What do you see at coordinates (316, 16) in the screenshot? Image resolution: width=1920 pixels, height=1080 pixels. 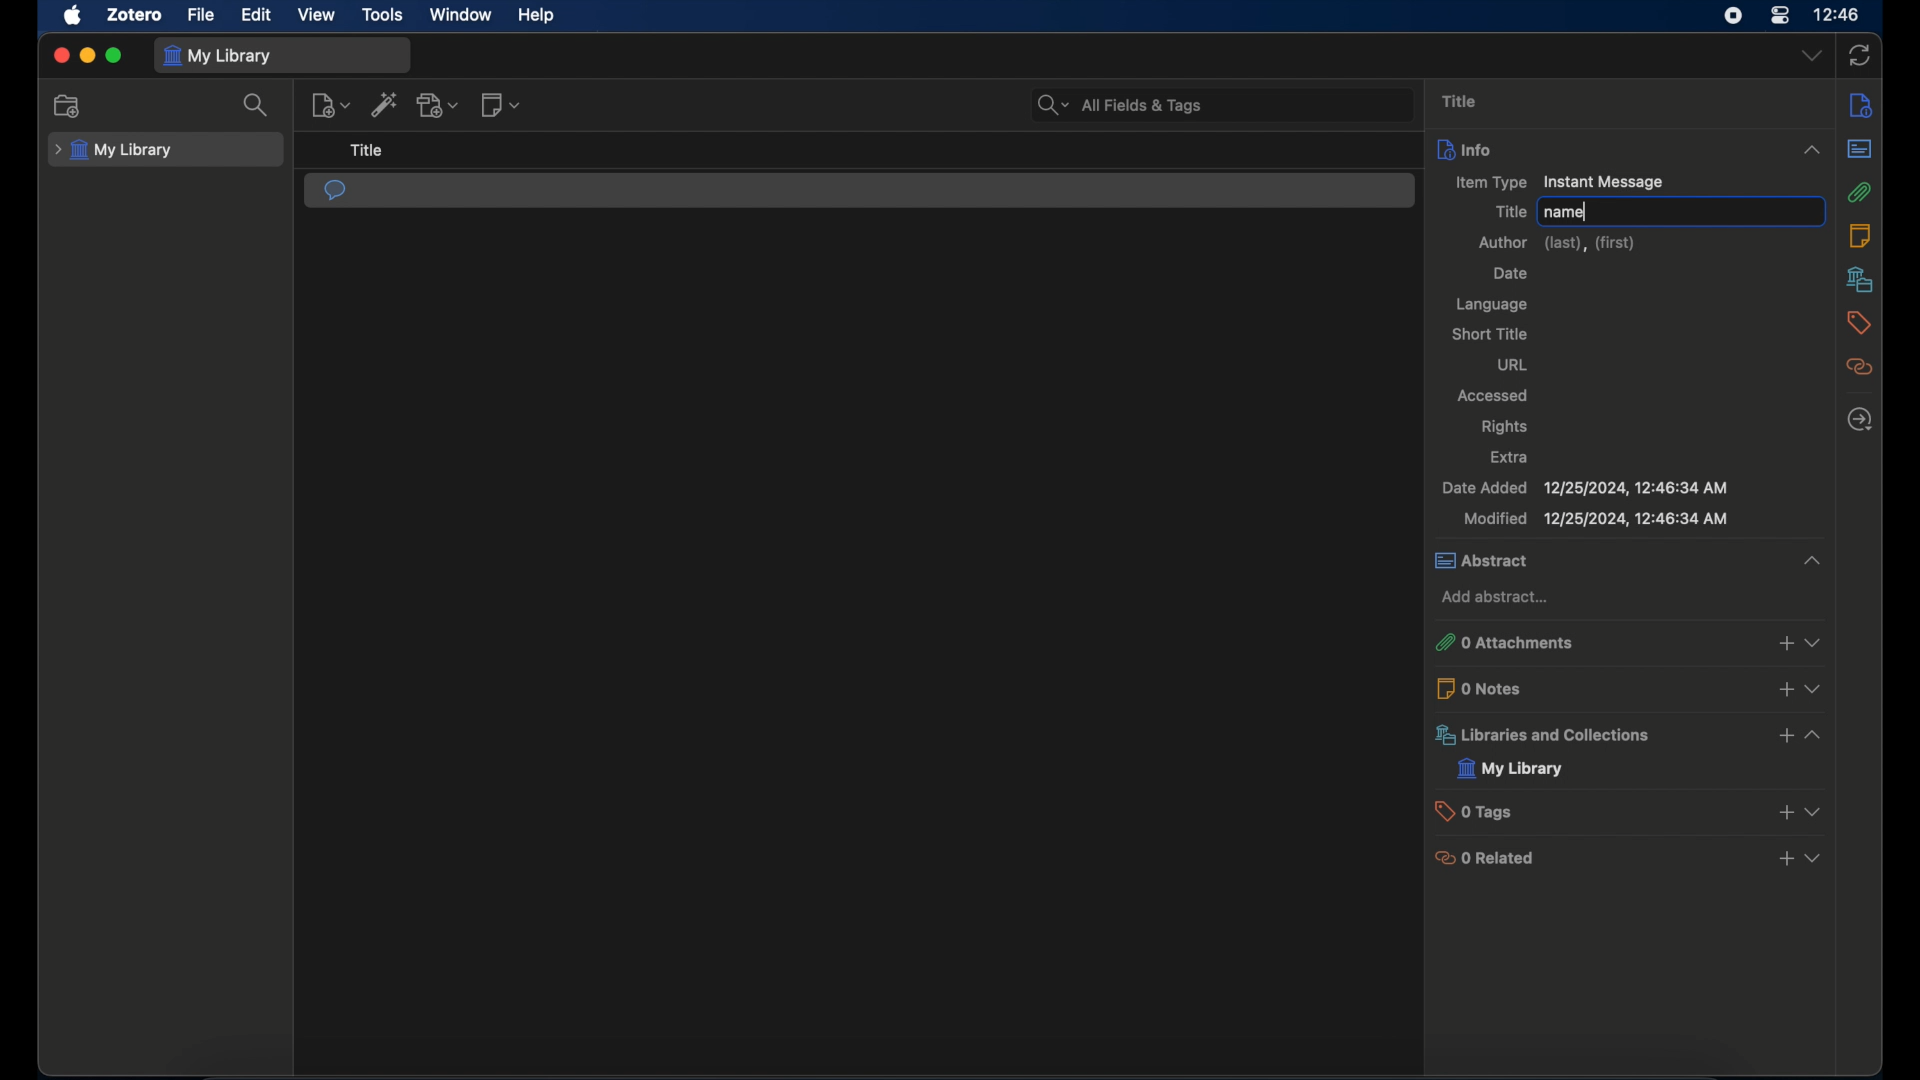 I see `view` at bounding box center [316, 16].